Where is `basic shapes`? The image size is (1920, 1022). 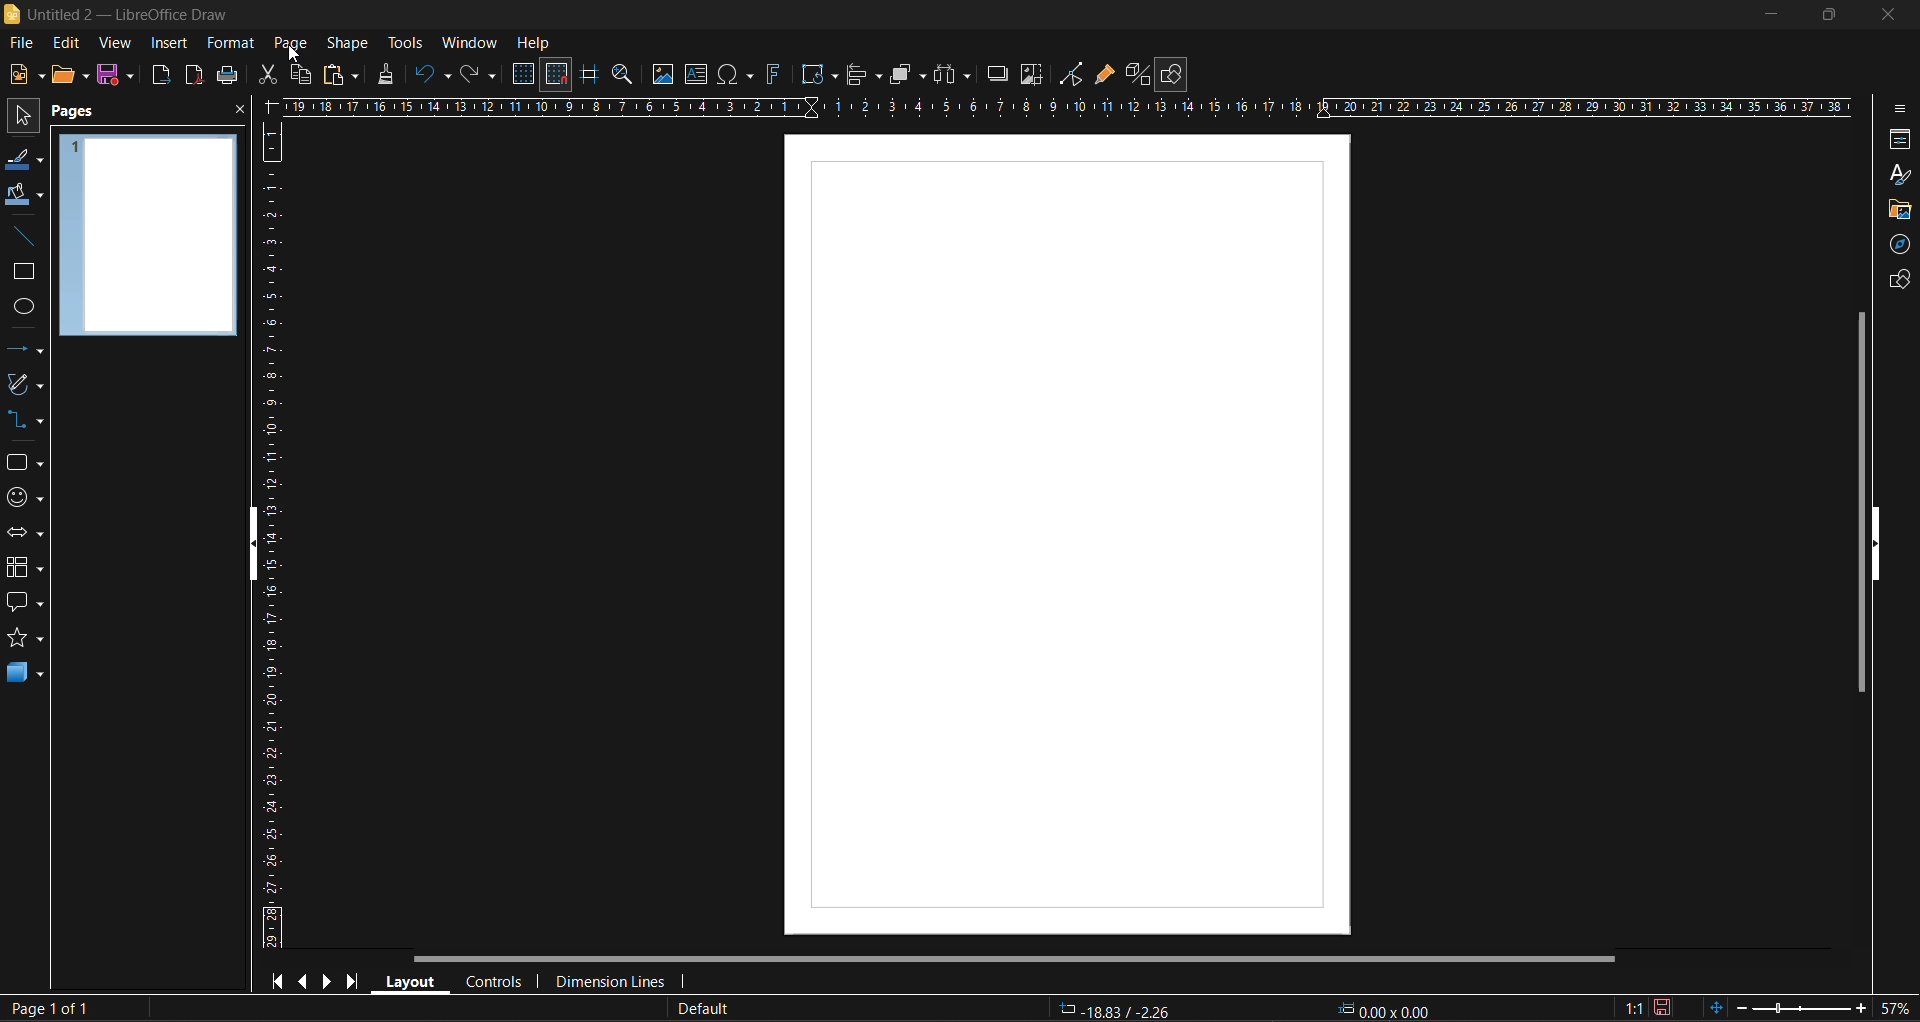
basic shapes is located at coordinates (26, 464).